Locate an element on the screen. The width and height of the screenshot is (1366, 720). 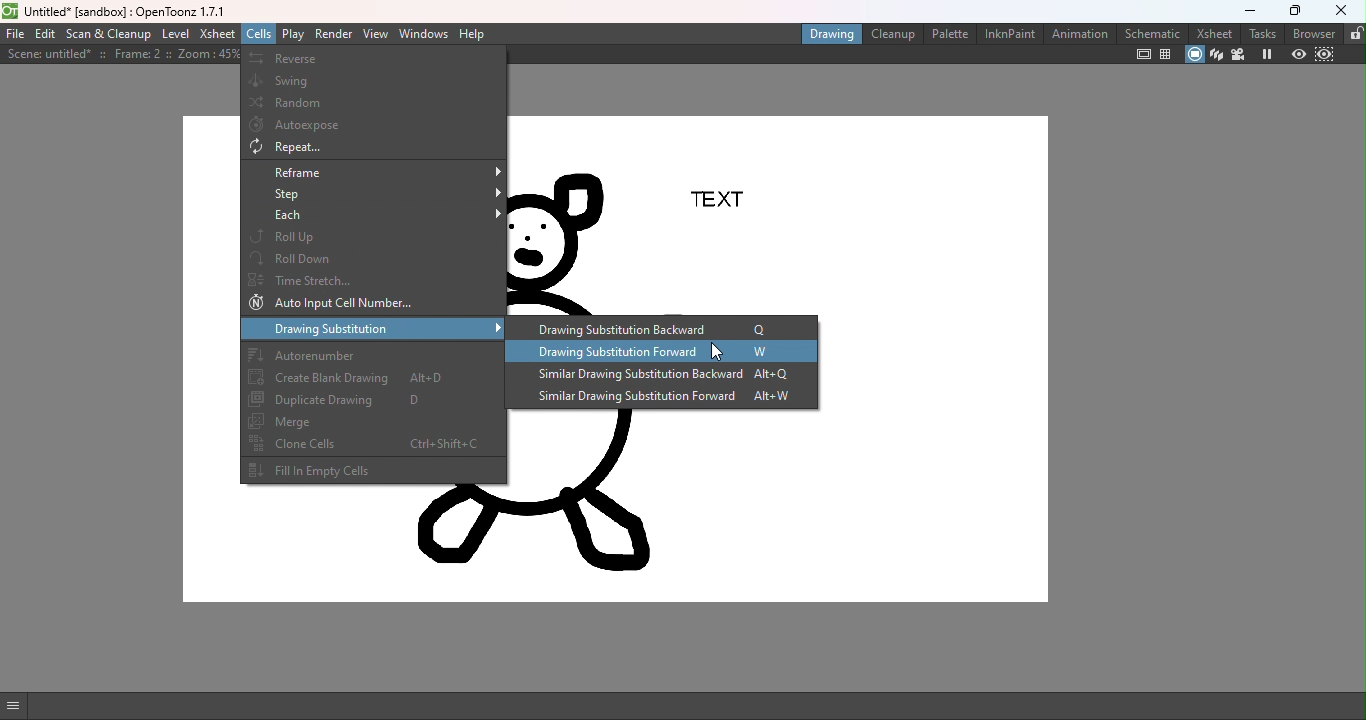
cursor is located at coordinates (716, 351).